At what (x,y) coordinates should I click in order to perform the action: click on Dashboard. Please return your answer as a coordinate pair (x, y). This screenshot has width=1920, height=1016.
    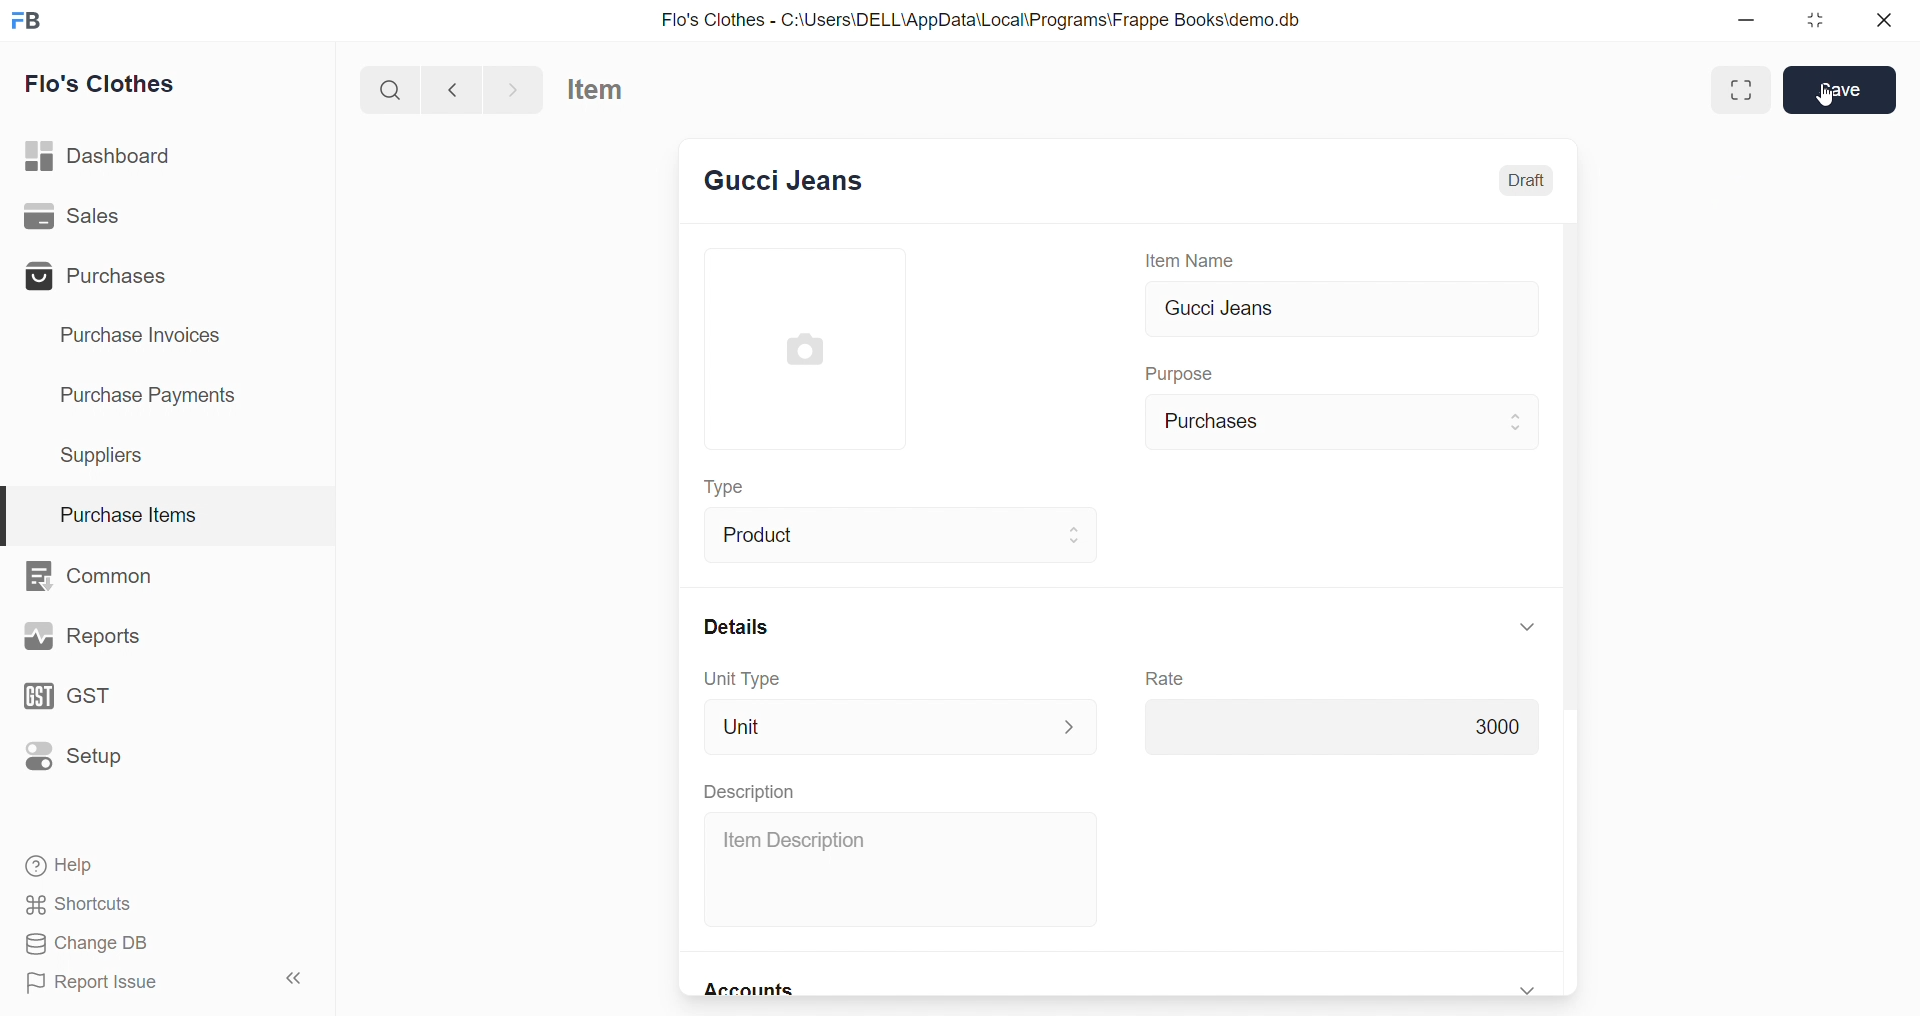
    Looking at the image, I should click on (107, 153).